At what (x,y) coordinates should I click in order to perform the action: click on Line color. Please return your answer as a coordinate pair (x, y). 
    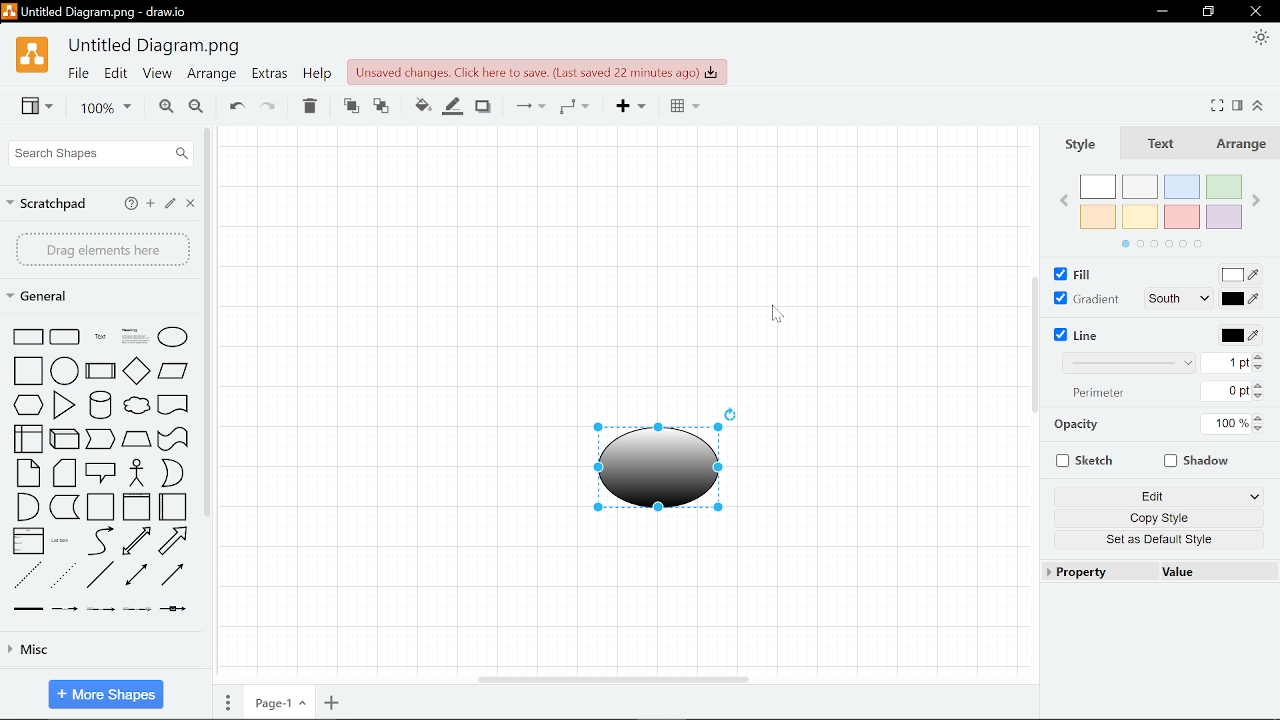
    Looking at the image, I should click on (1238, 337).